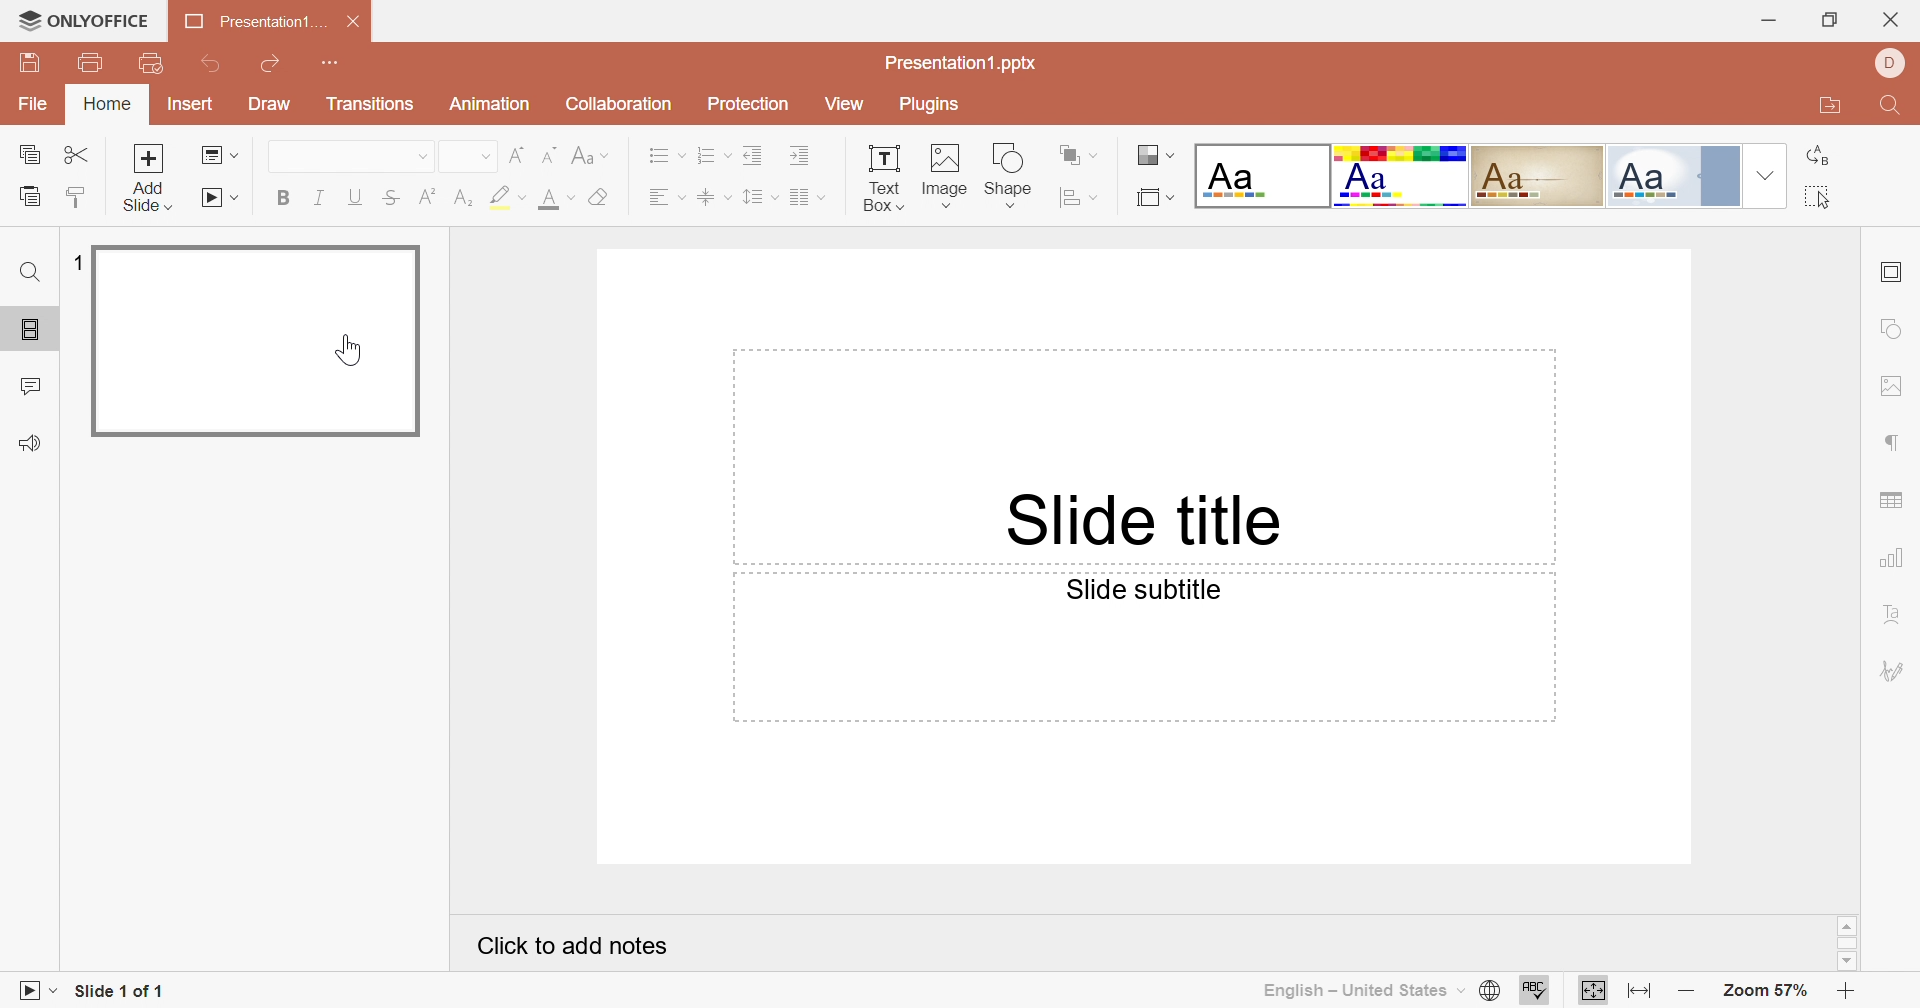  What do you see at coordinates (1138, 517) in the screenshot?
I see `Slide title` at bounding box center [1138, 517].